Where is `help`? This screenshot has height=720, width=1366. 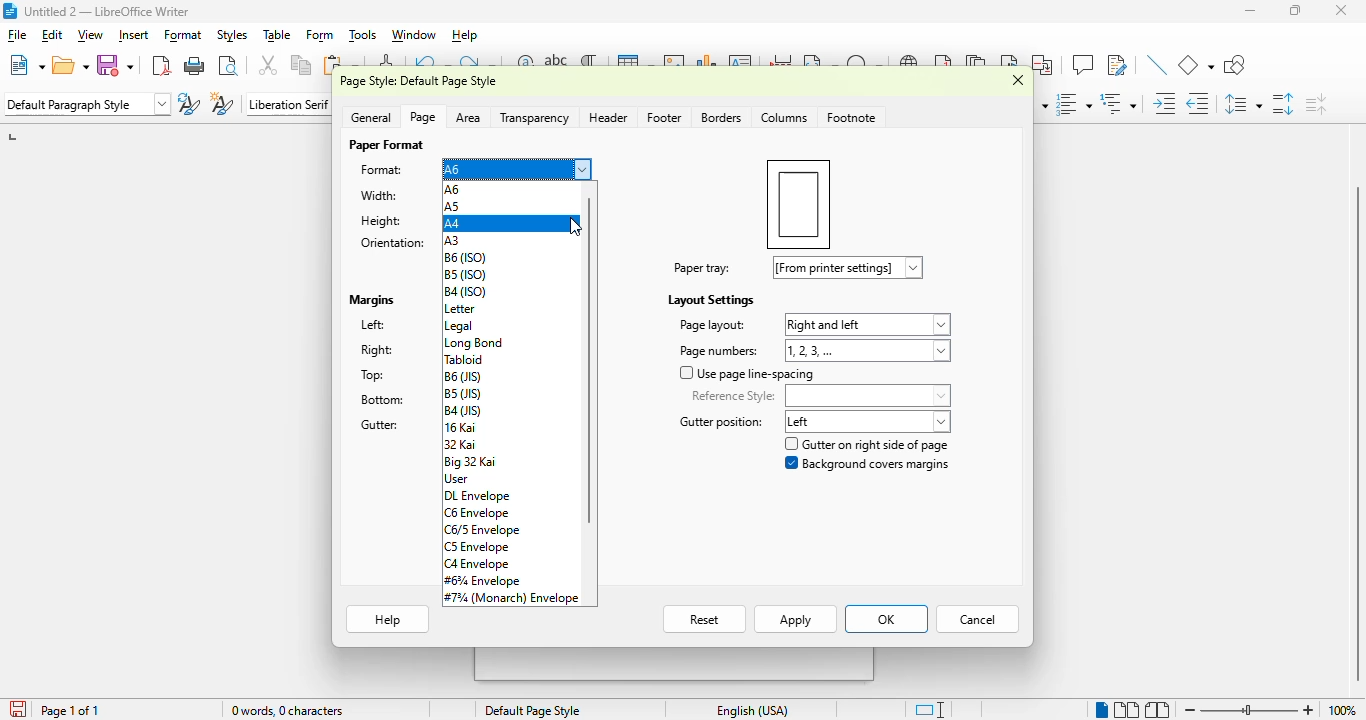
help is located at coordinates (387, 619).